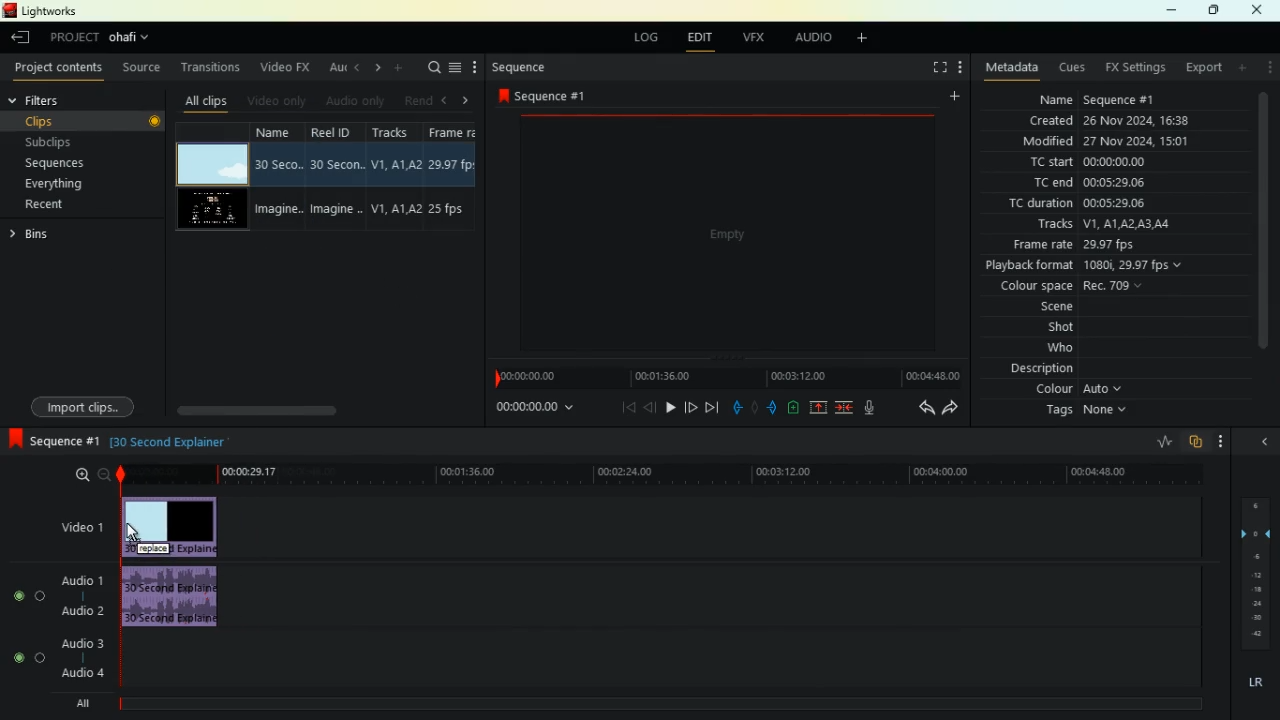 The height and width of the screenshot is (720, 1280). What do you see at coordinates (82, 120) in the screenshot?
I see `clips` at bounding box center [82, 120].